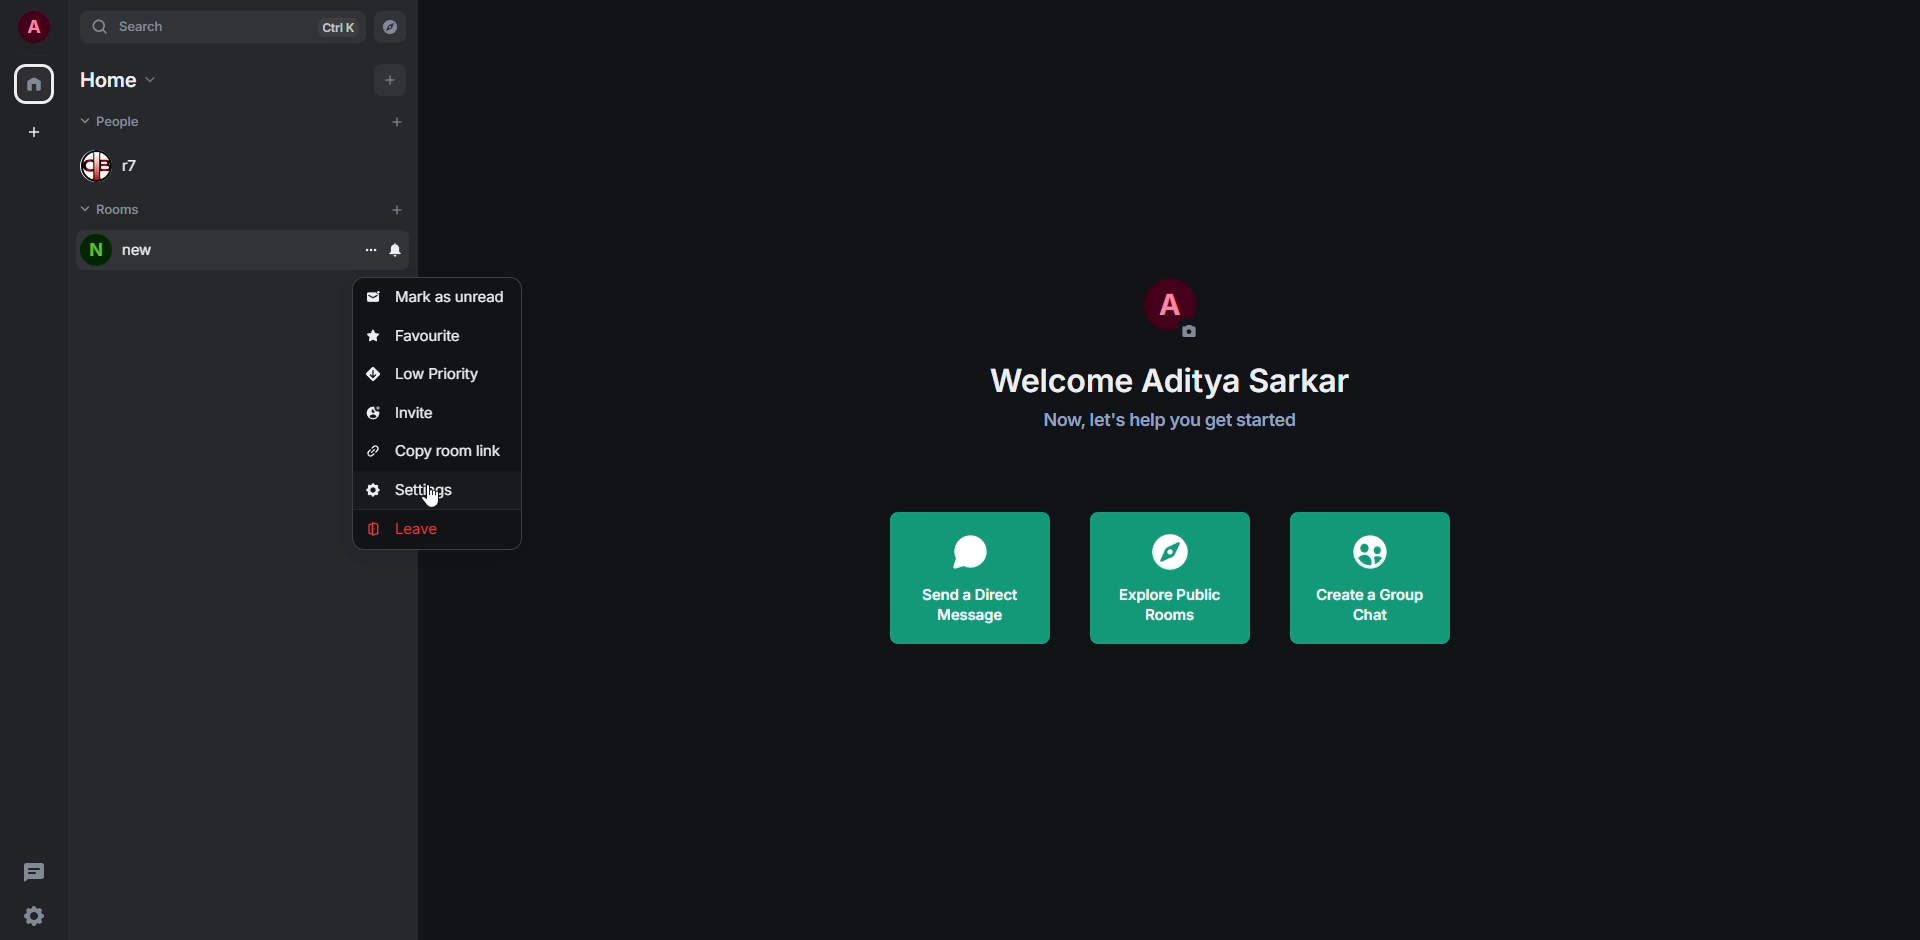 The width and height of the screenshot is (1920, 940). I want to click on home, so click(32, 85).